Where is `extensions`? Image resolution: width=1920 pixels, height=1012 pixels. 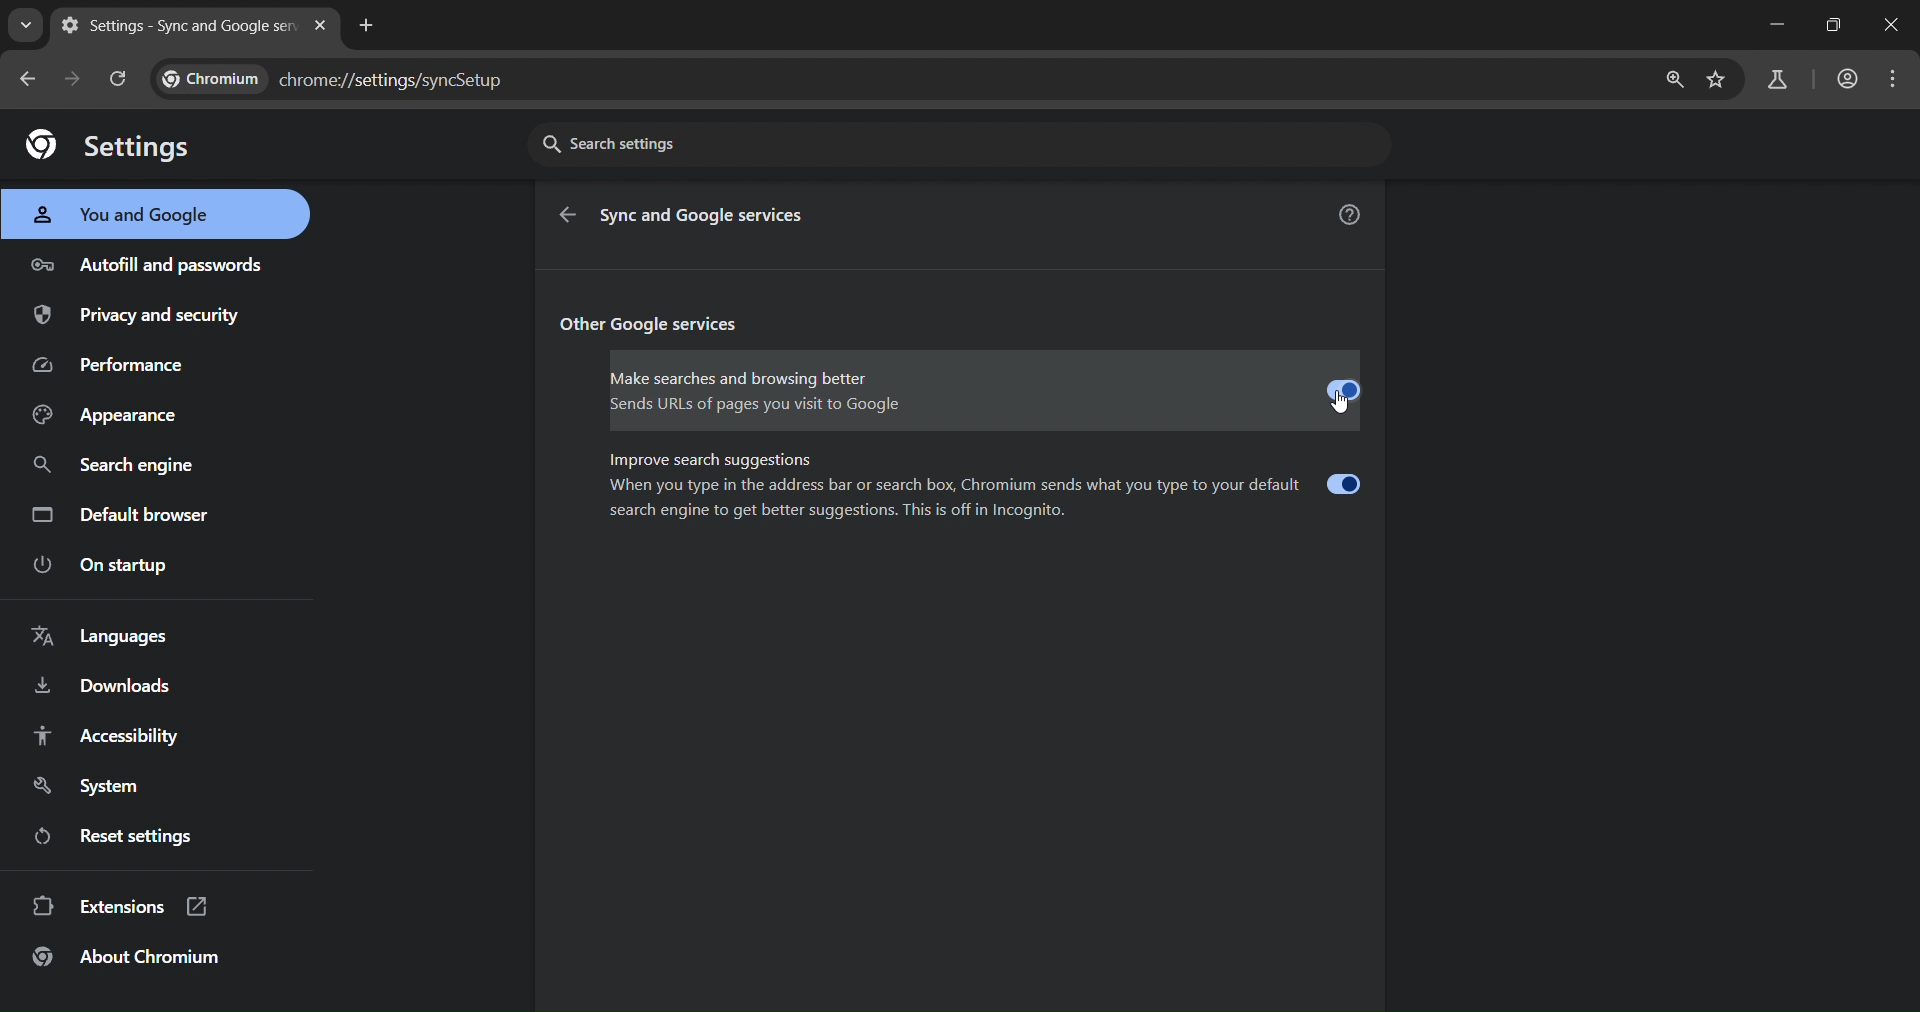 extensions is located at coordinates (124, 906).